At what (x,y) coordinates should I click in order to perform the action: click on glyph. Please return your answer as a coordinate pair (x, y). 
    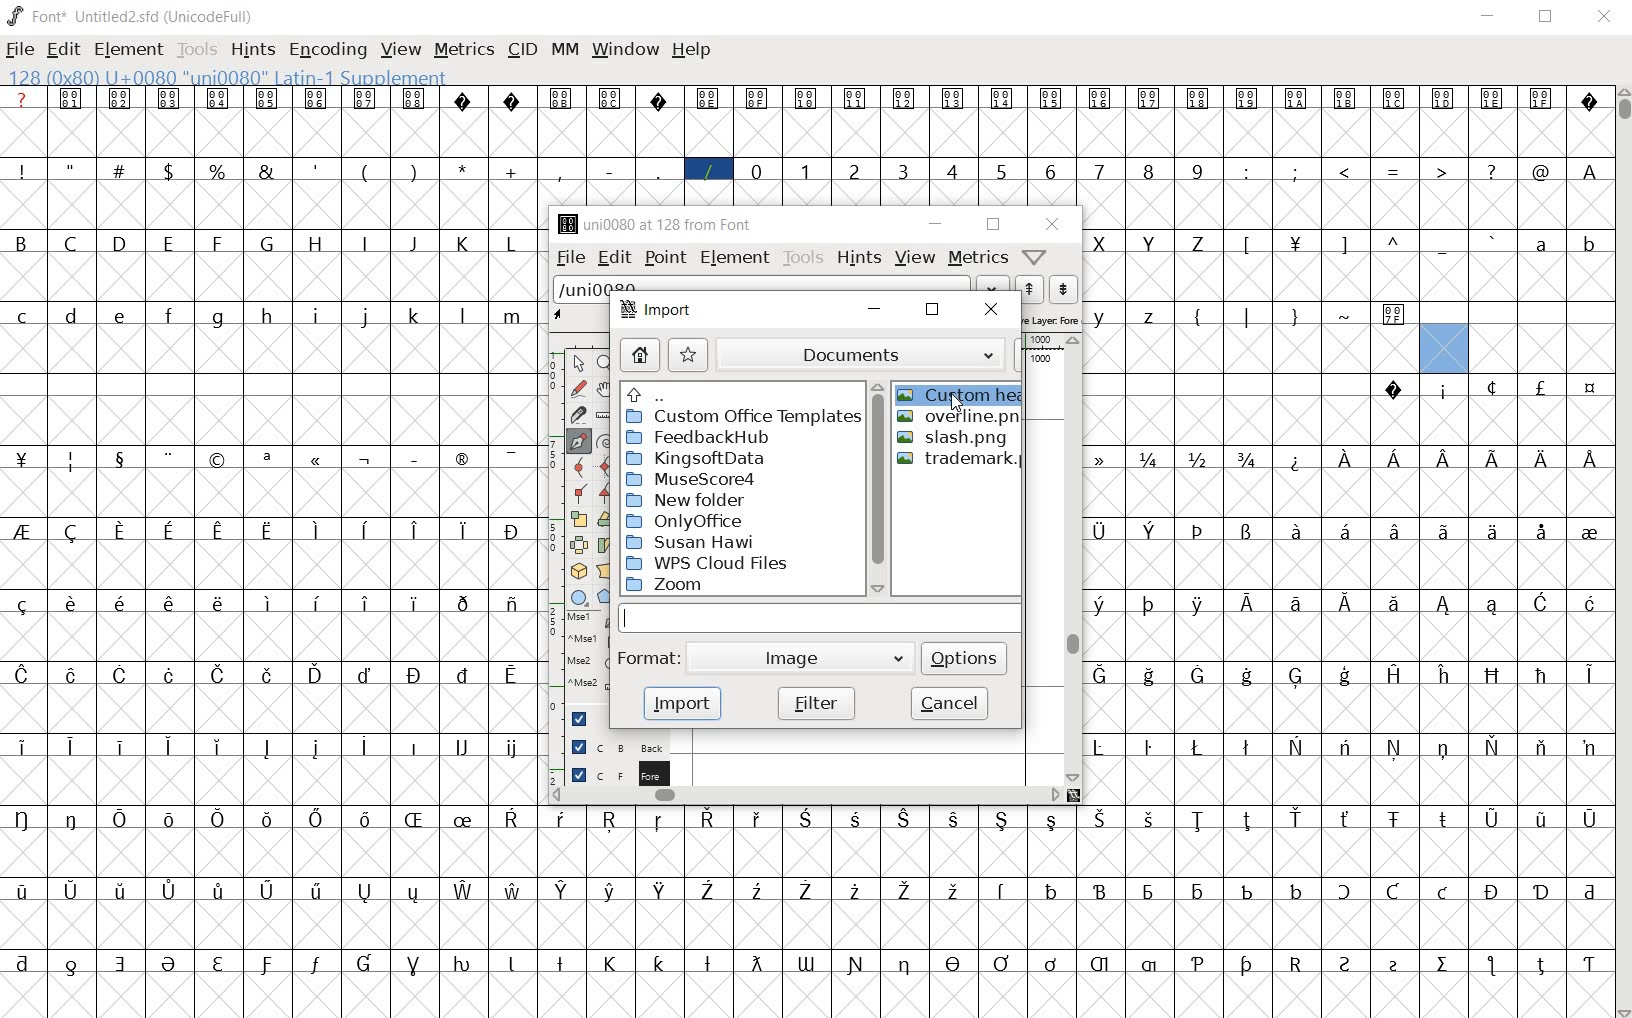
    Looking at the image, I should click on (416, 460).